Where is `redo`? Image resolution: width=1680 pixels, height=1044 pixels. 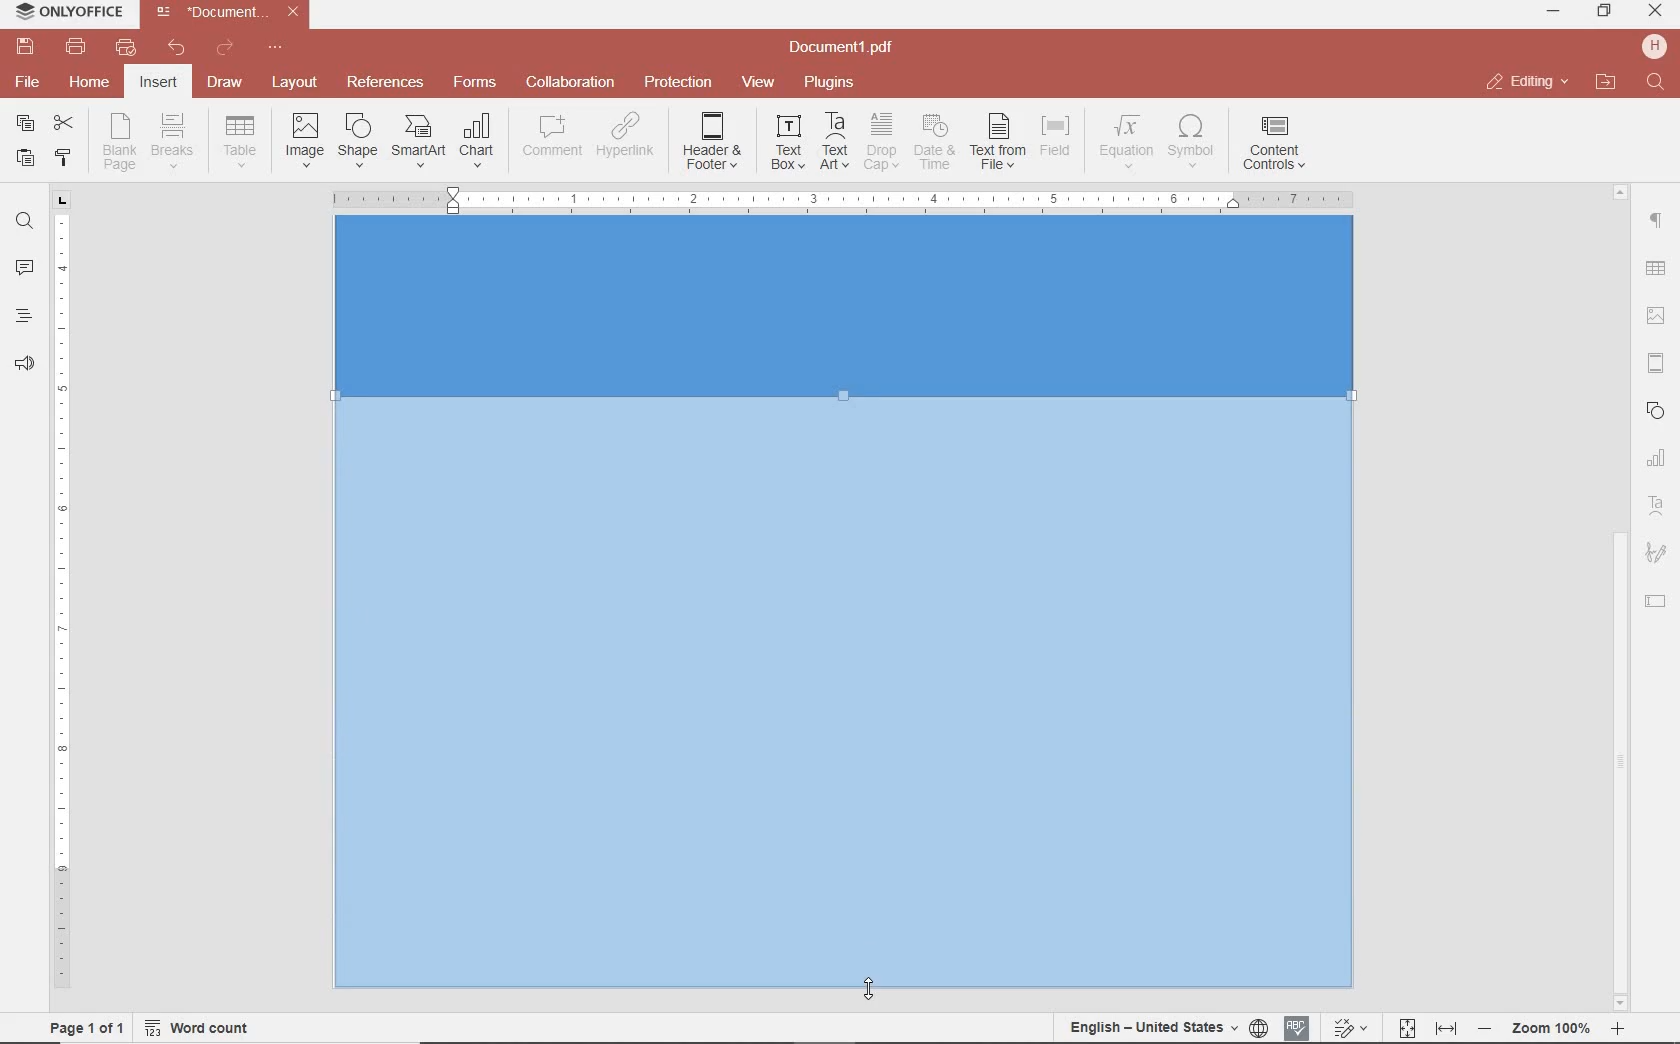
redo is located at coordinates (223, 51).